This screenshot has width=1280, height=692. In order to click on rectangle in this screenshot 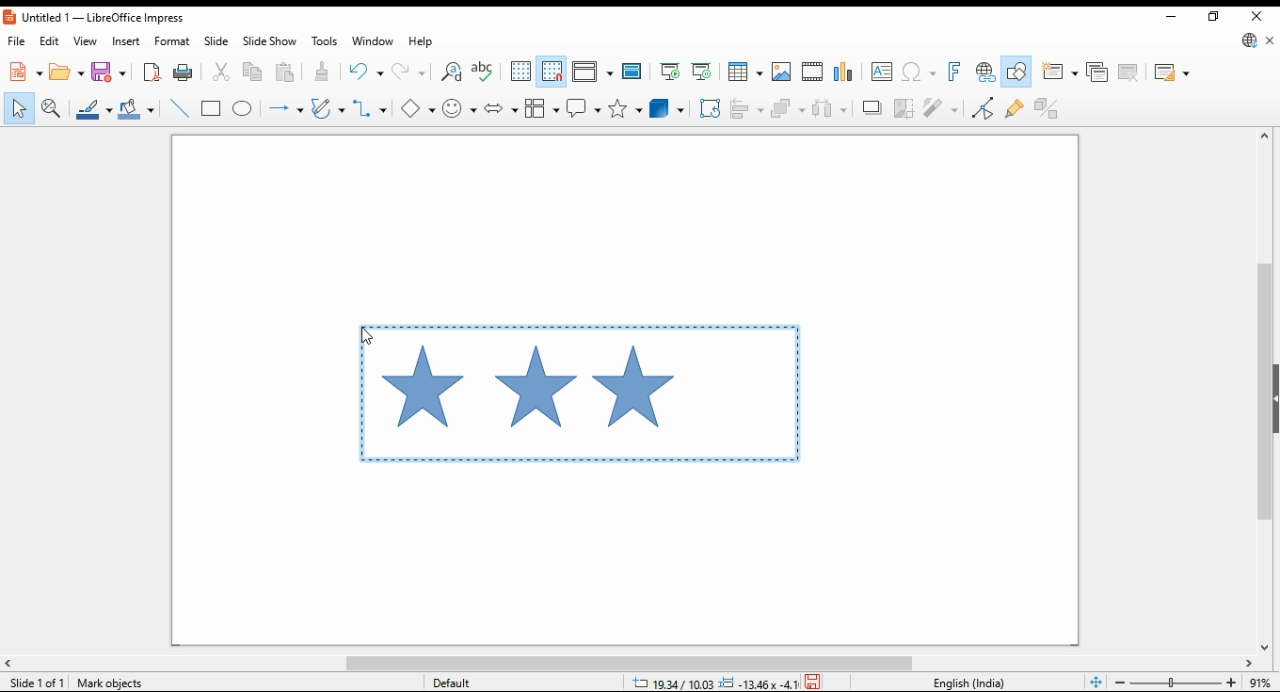, I will do `click(211, 108)`.